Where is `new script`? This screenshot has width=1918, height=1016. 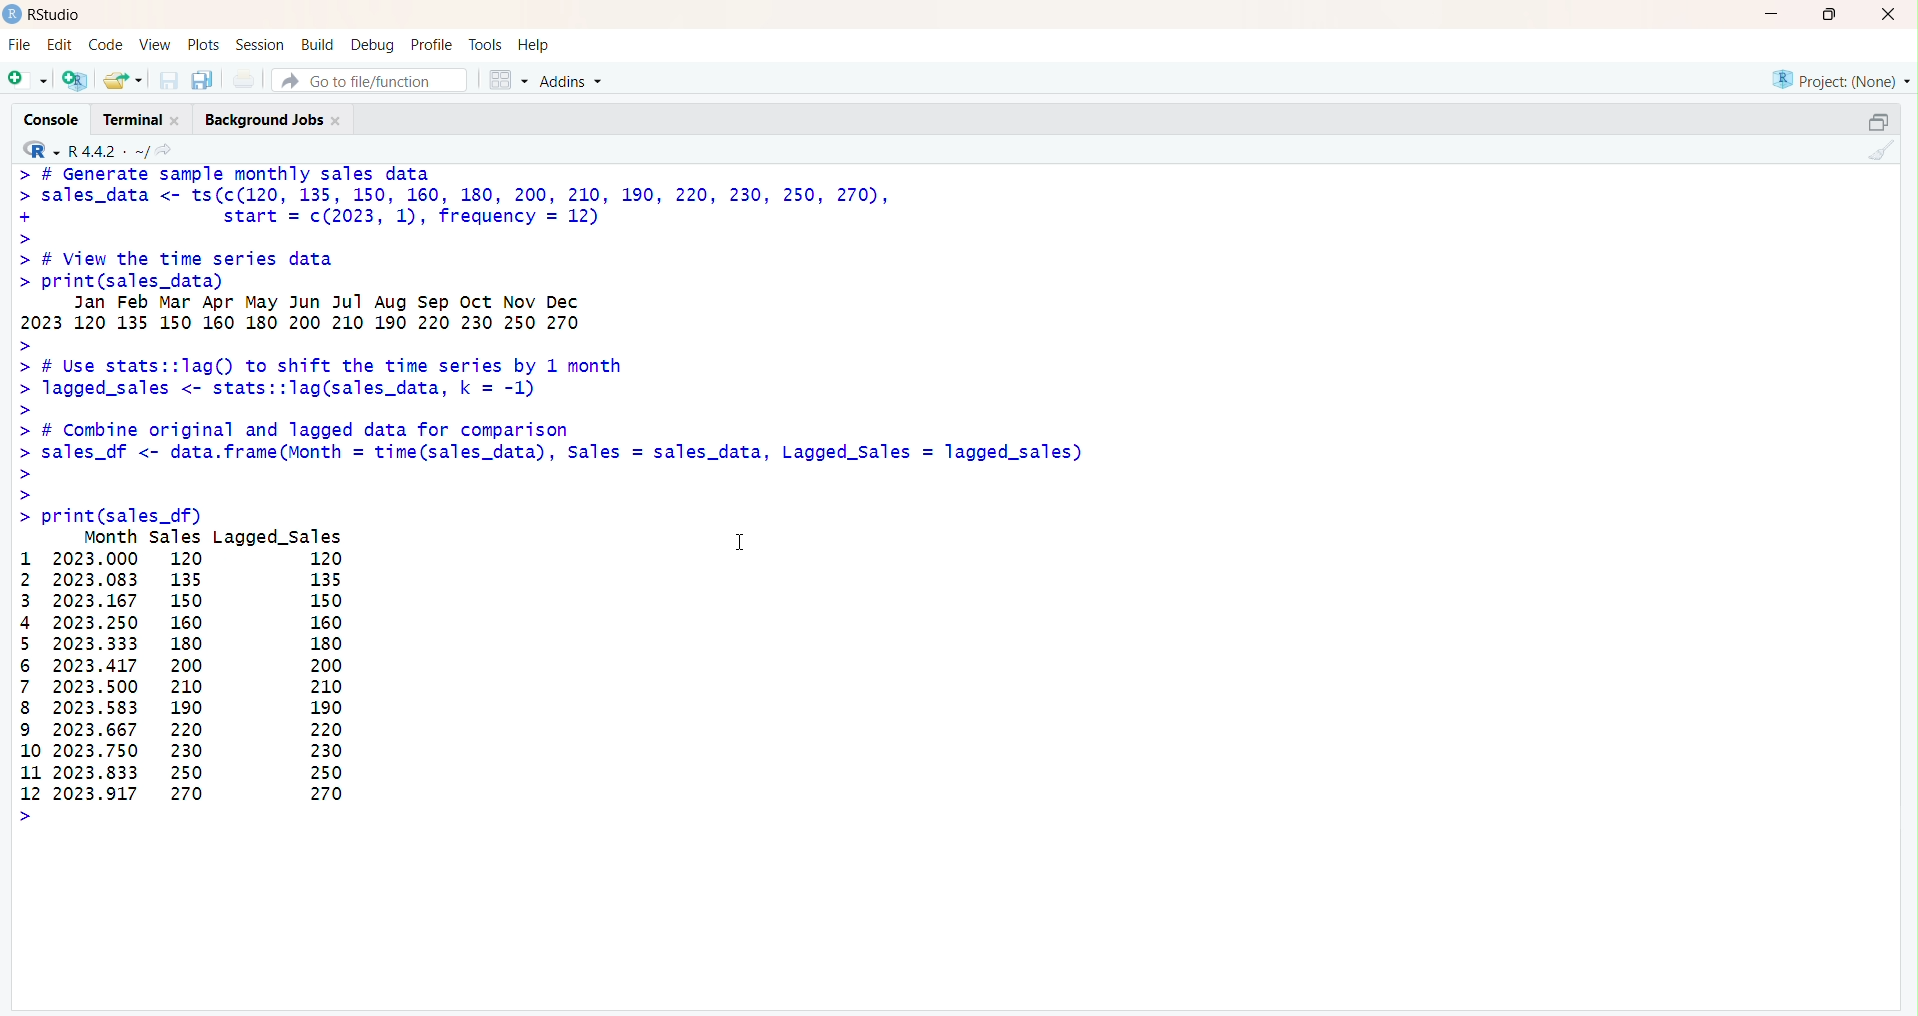 new script is located at coordinates (26, 80).